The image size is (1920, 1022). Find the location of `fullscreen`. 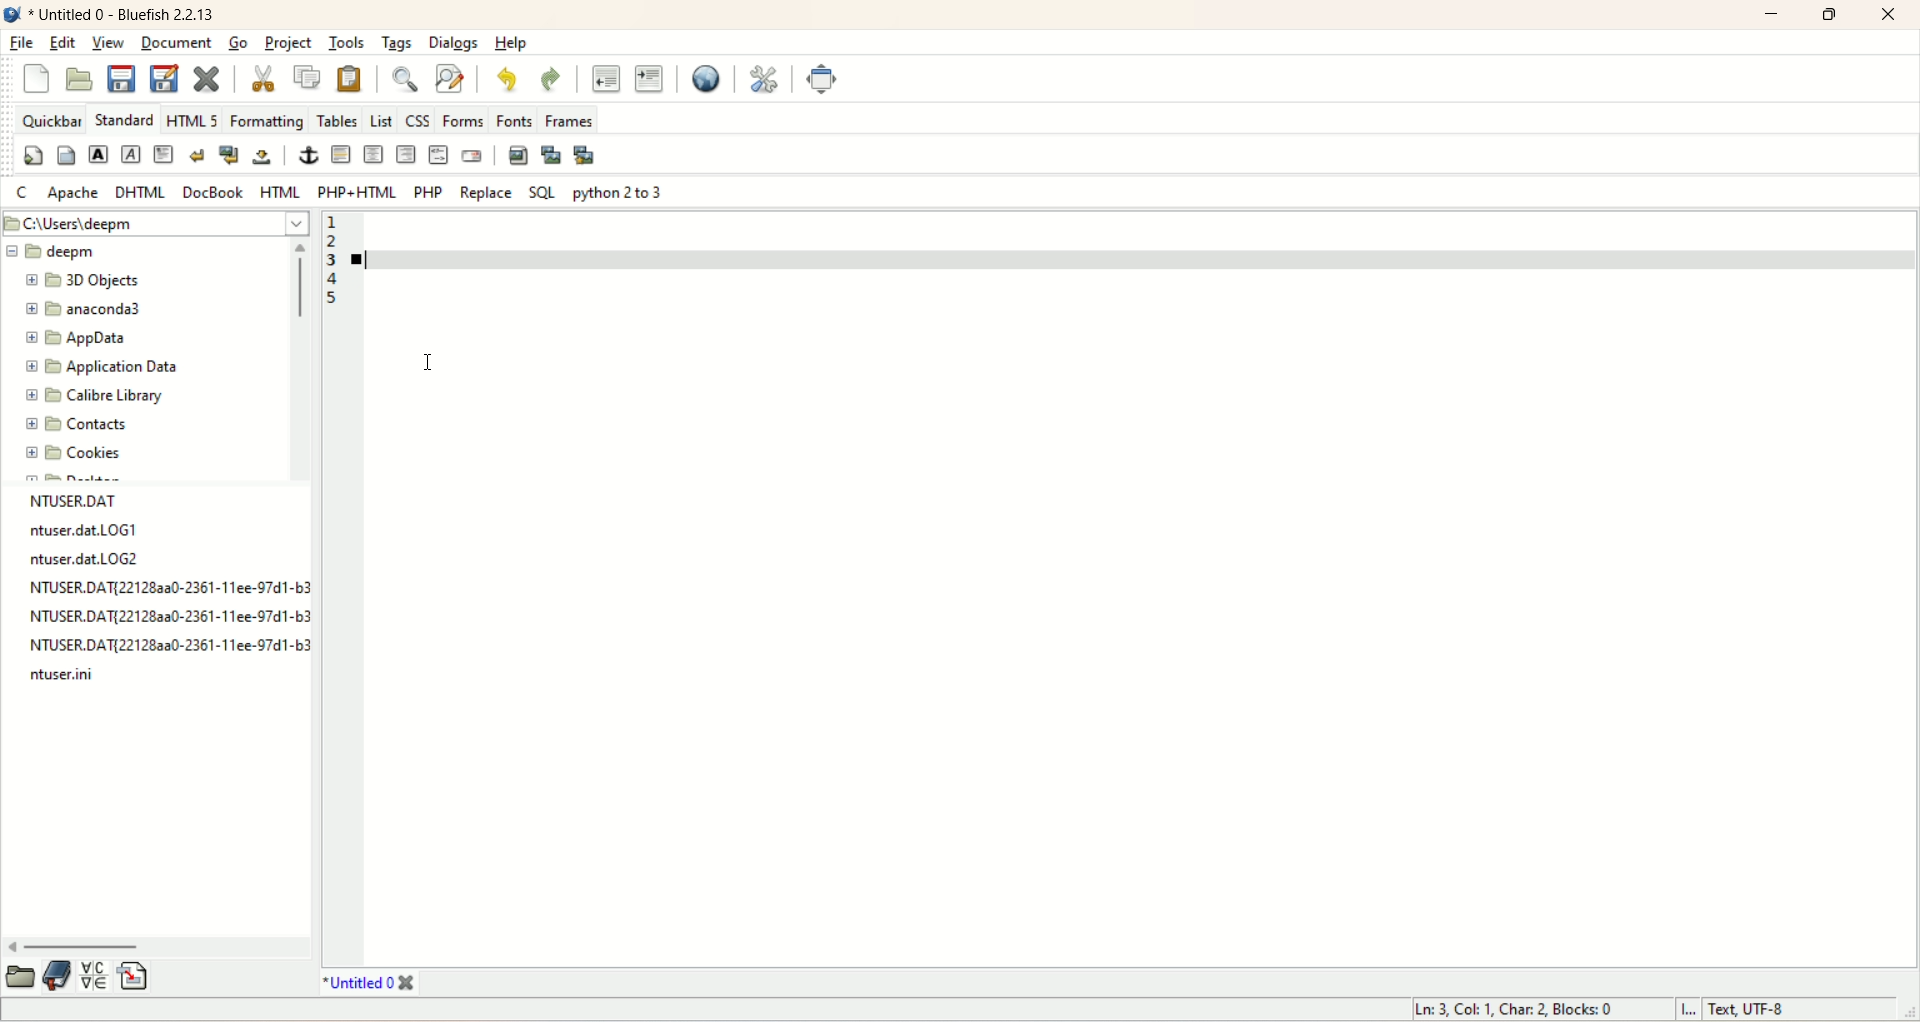

fullscreen is located at coordinates (822, 80).